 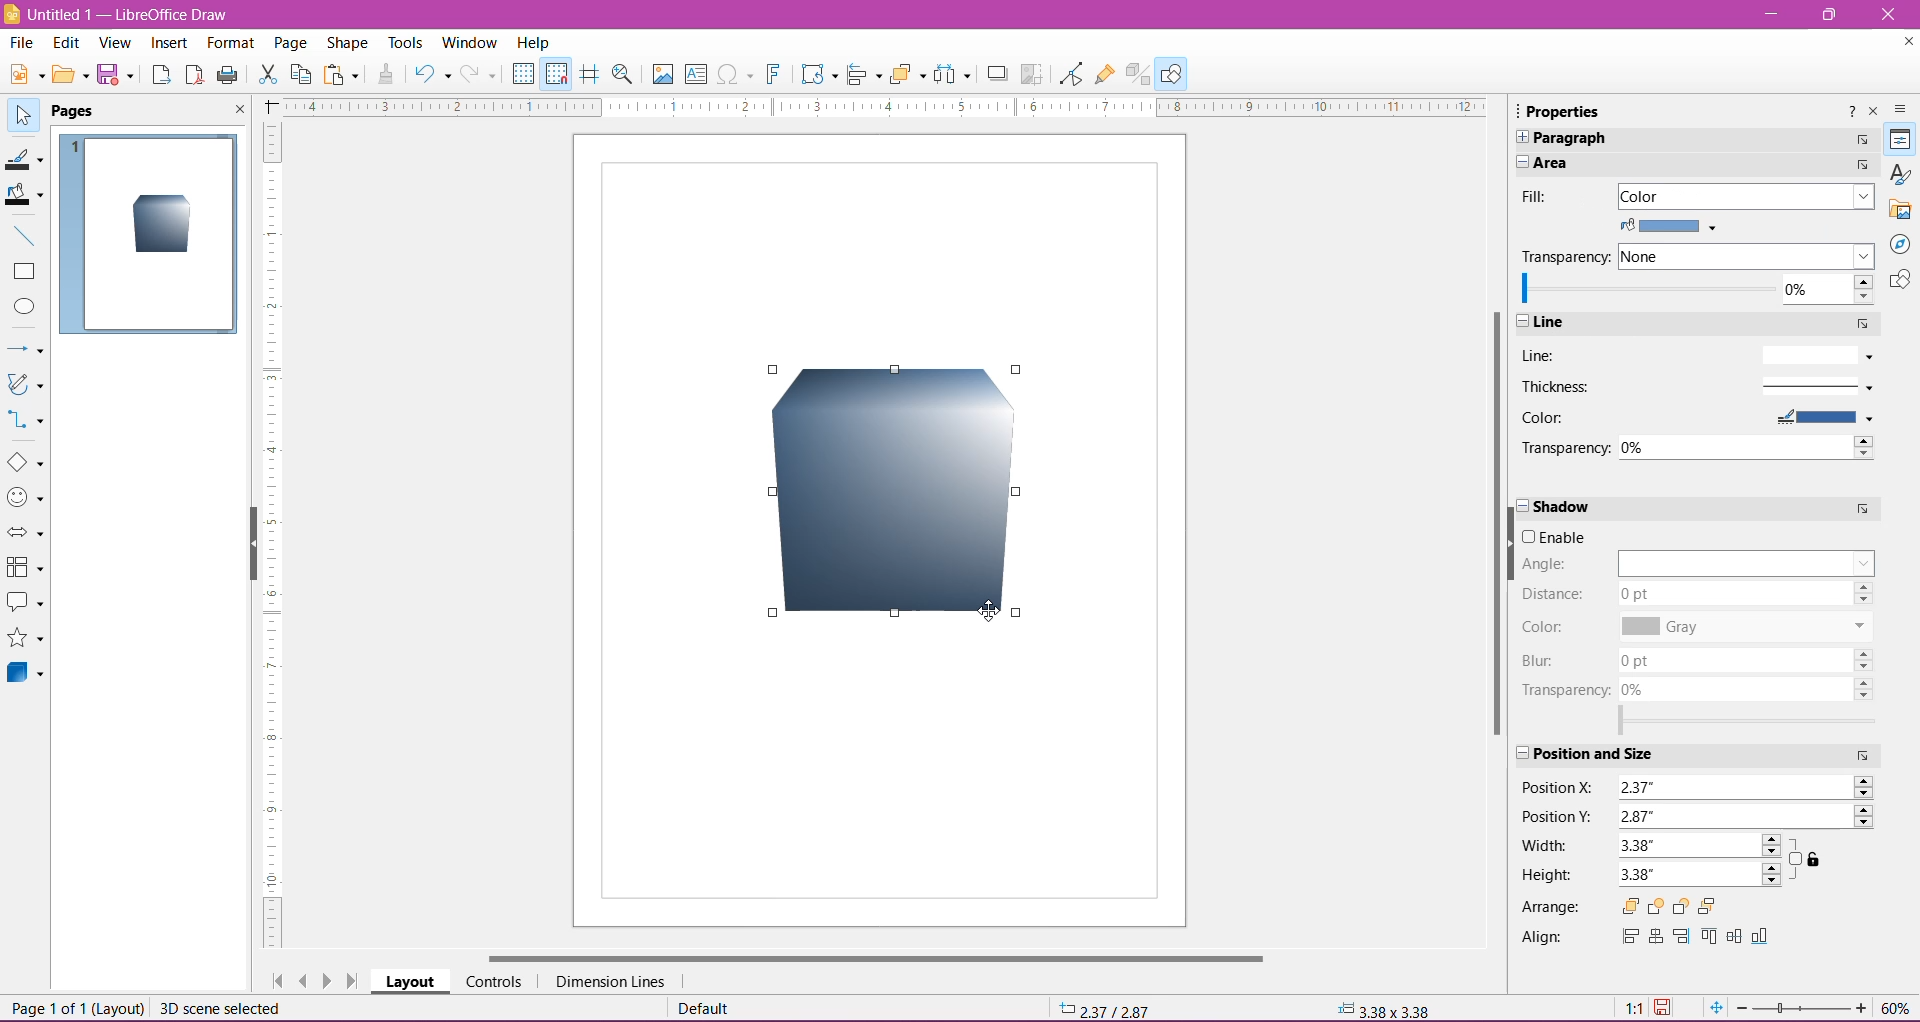 What do you see at coordinates (1741, 1008) in the screenshot?
I see `Zoom Out` at bounding box center [1741, 1008].